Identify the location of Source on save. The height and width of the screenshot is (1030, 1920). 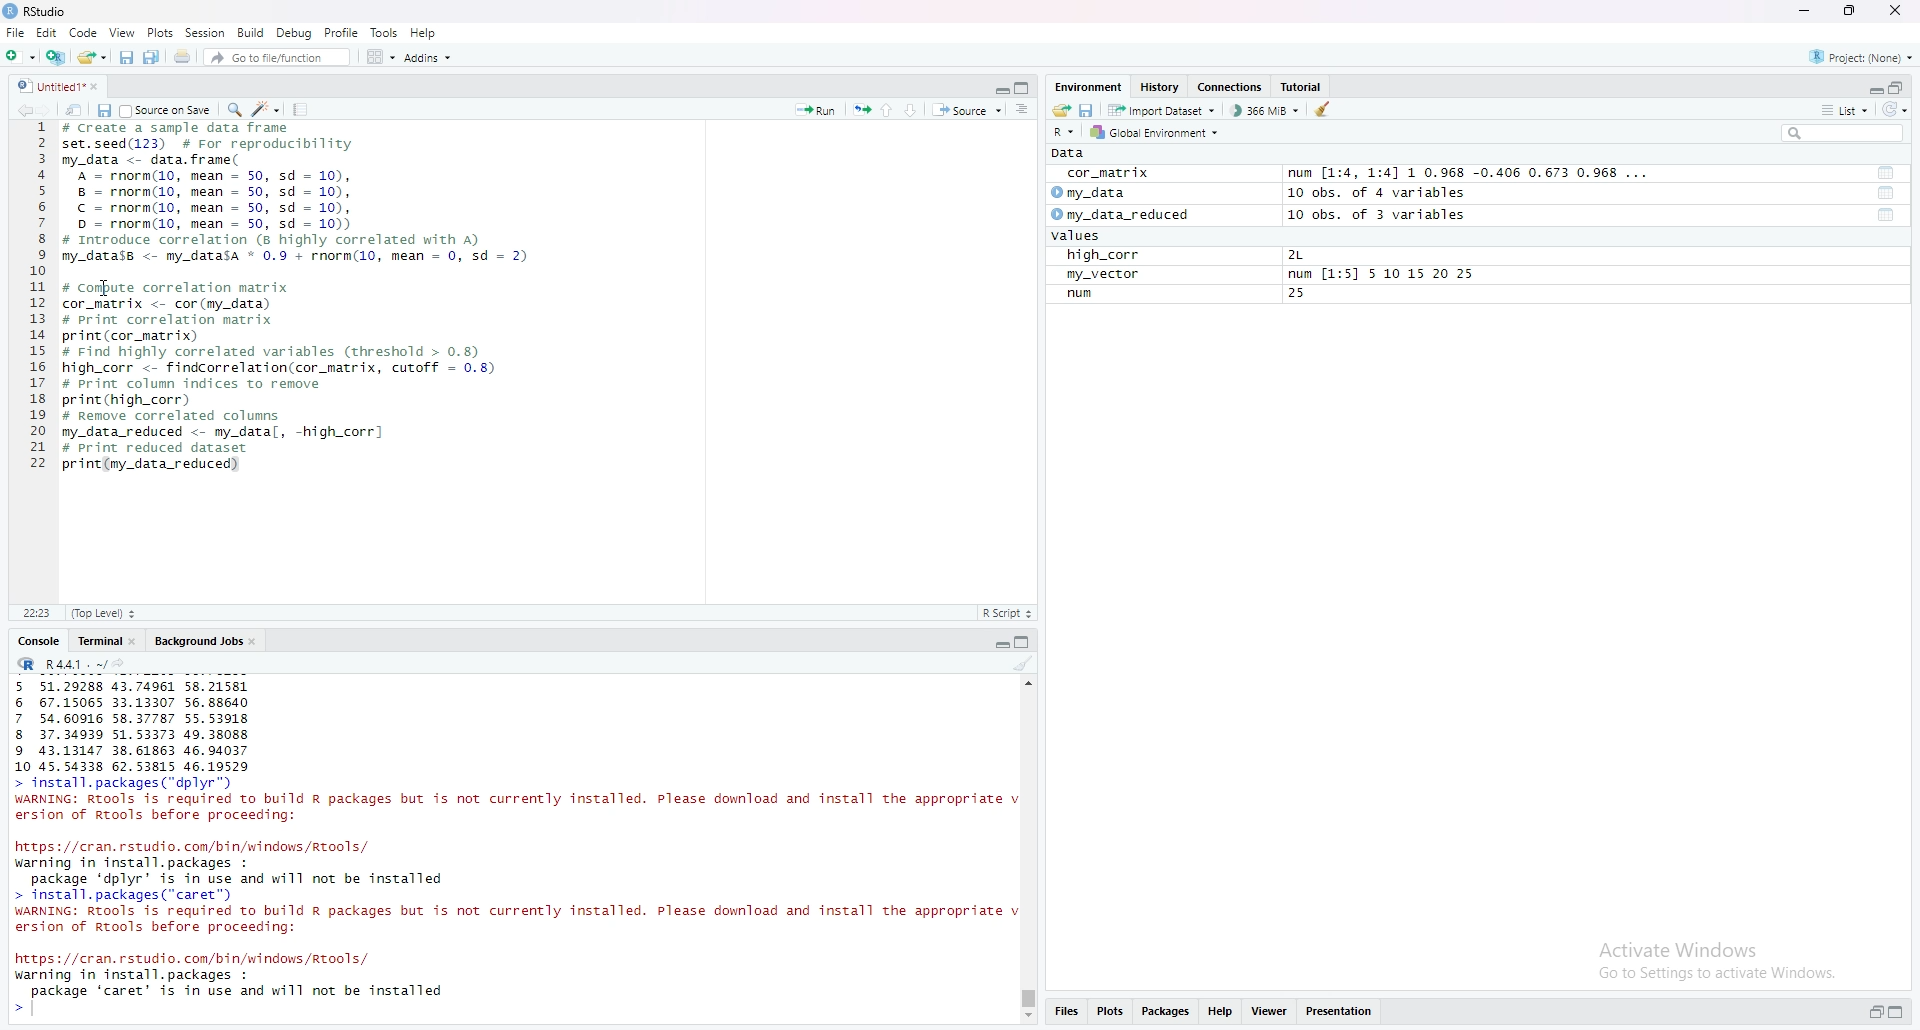
(168, 110).